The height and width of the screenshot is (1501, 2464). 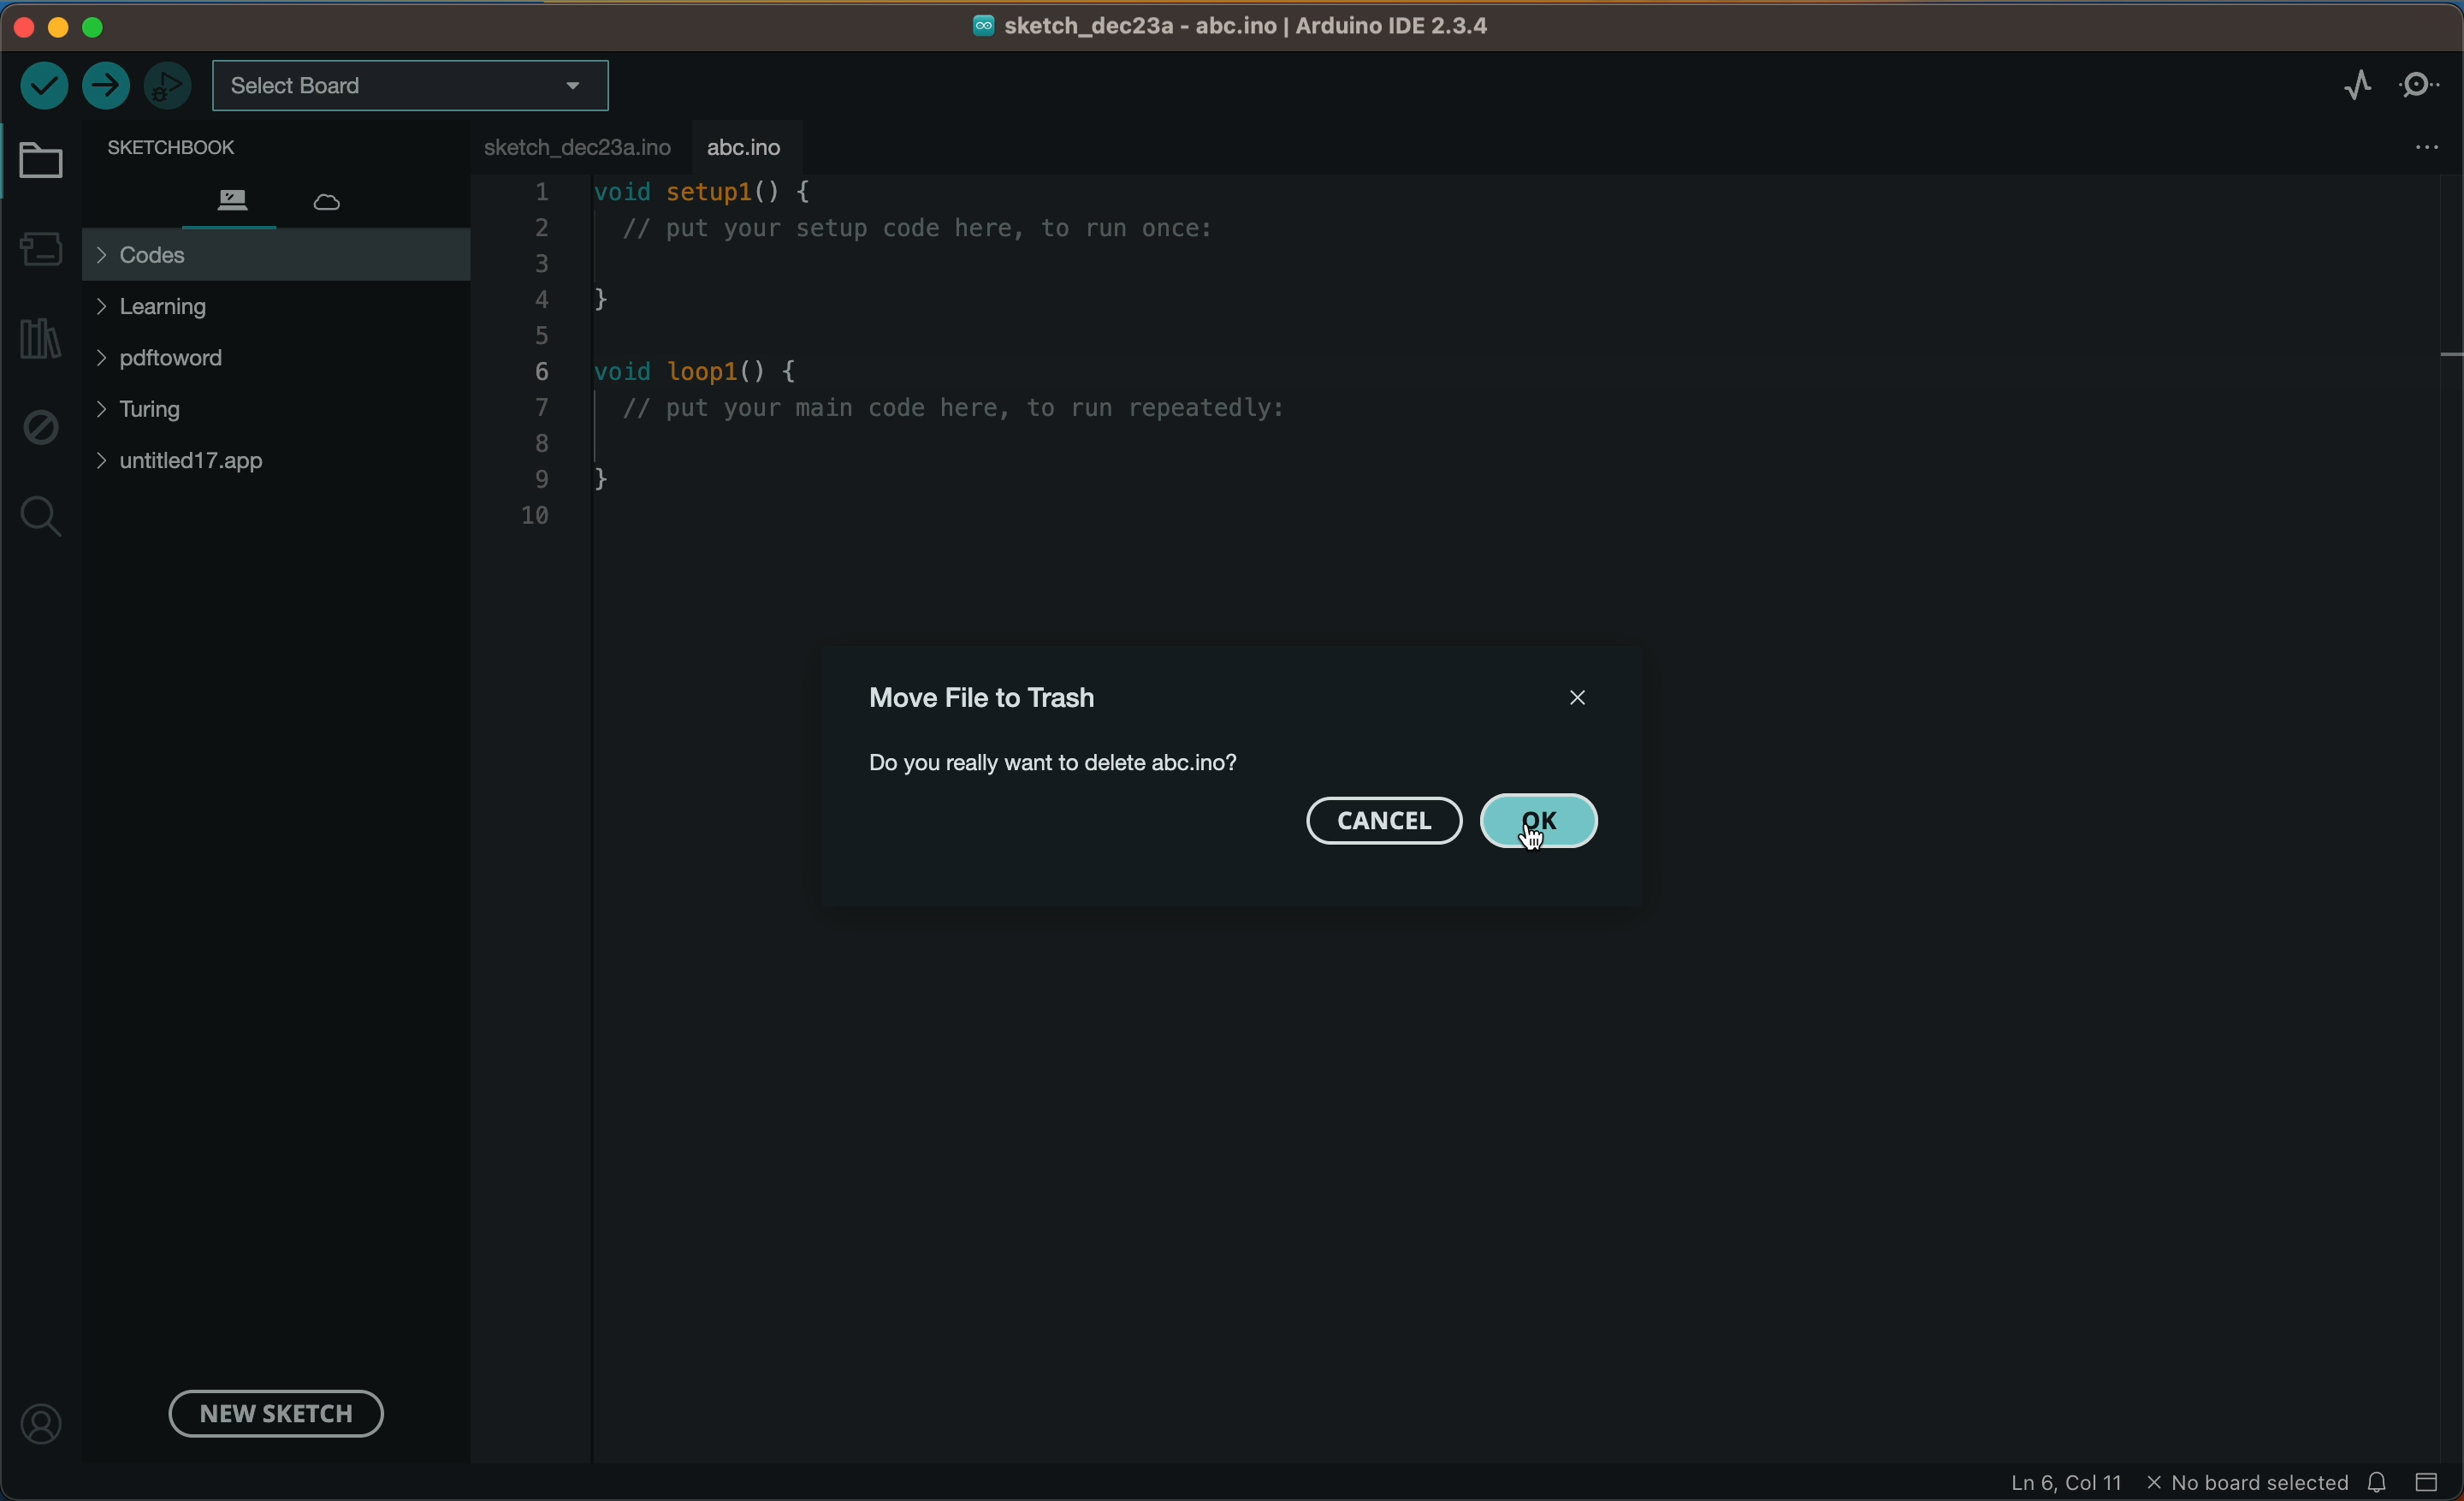 What do you see at coordinates (410, 85) in the screenshot?
I see `board selecter` at bounding box center [410, 85].